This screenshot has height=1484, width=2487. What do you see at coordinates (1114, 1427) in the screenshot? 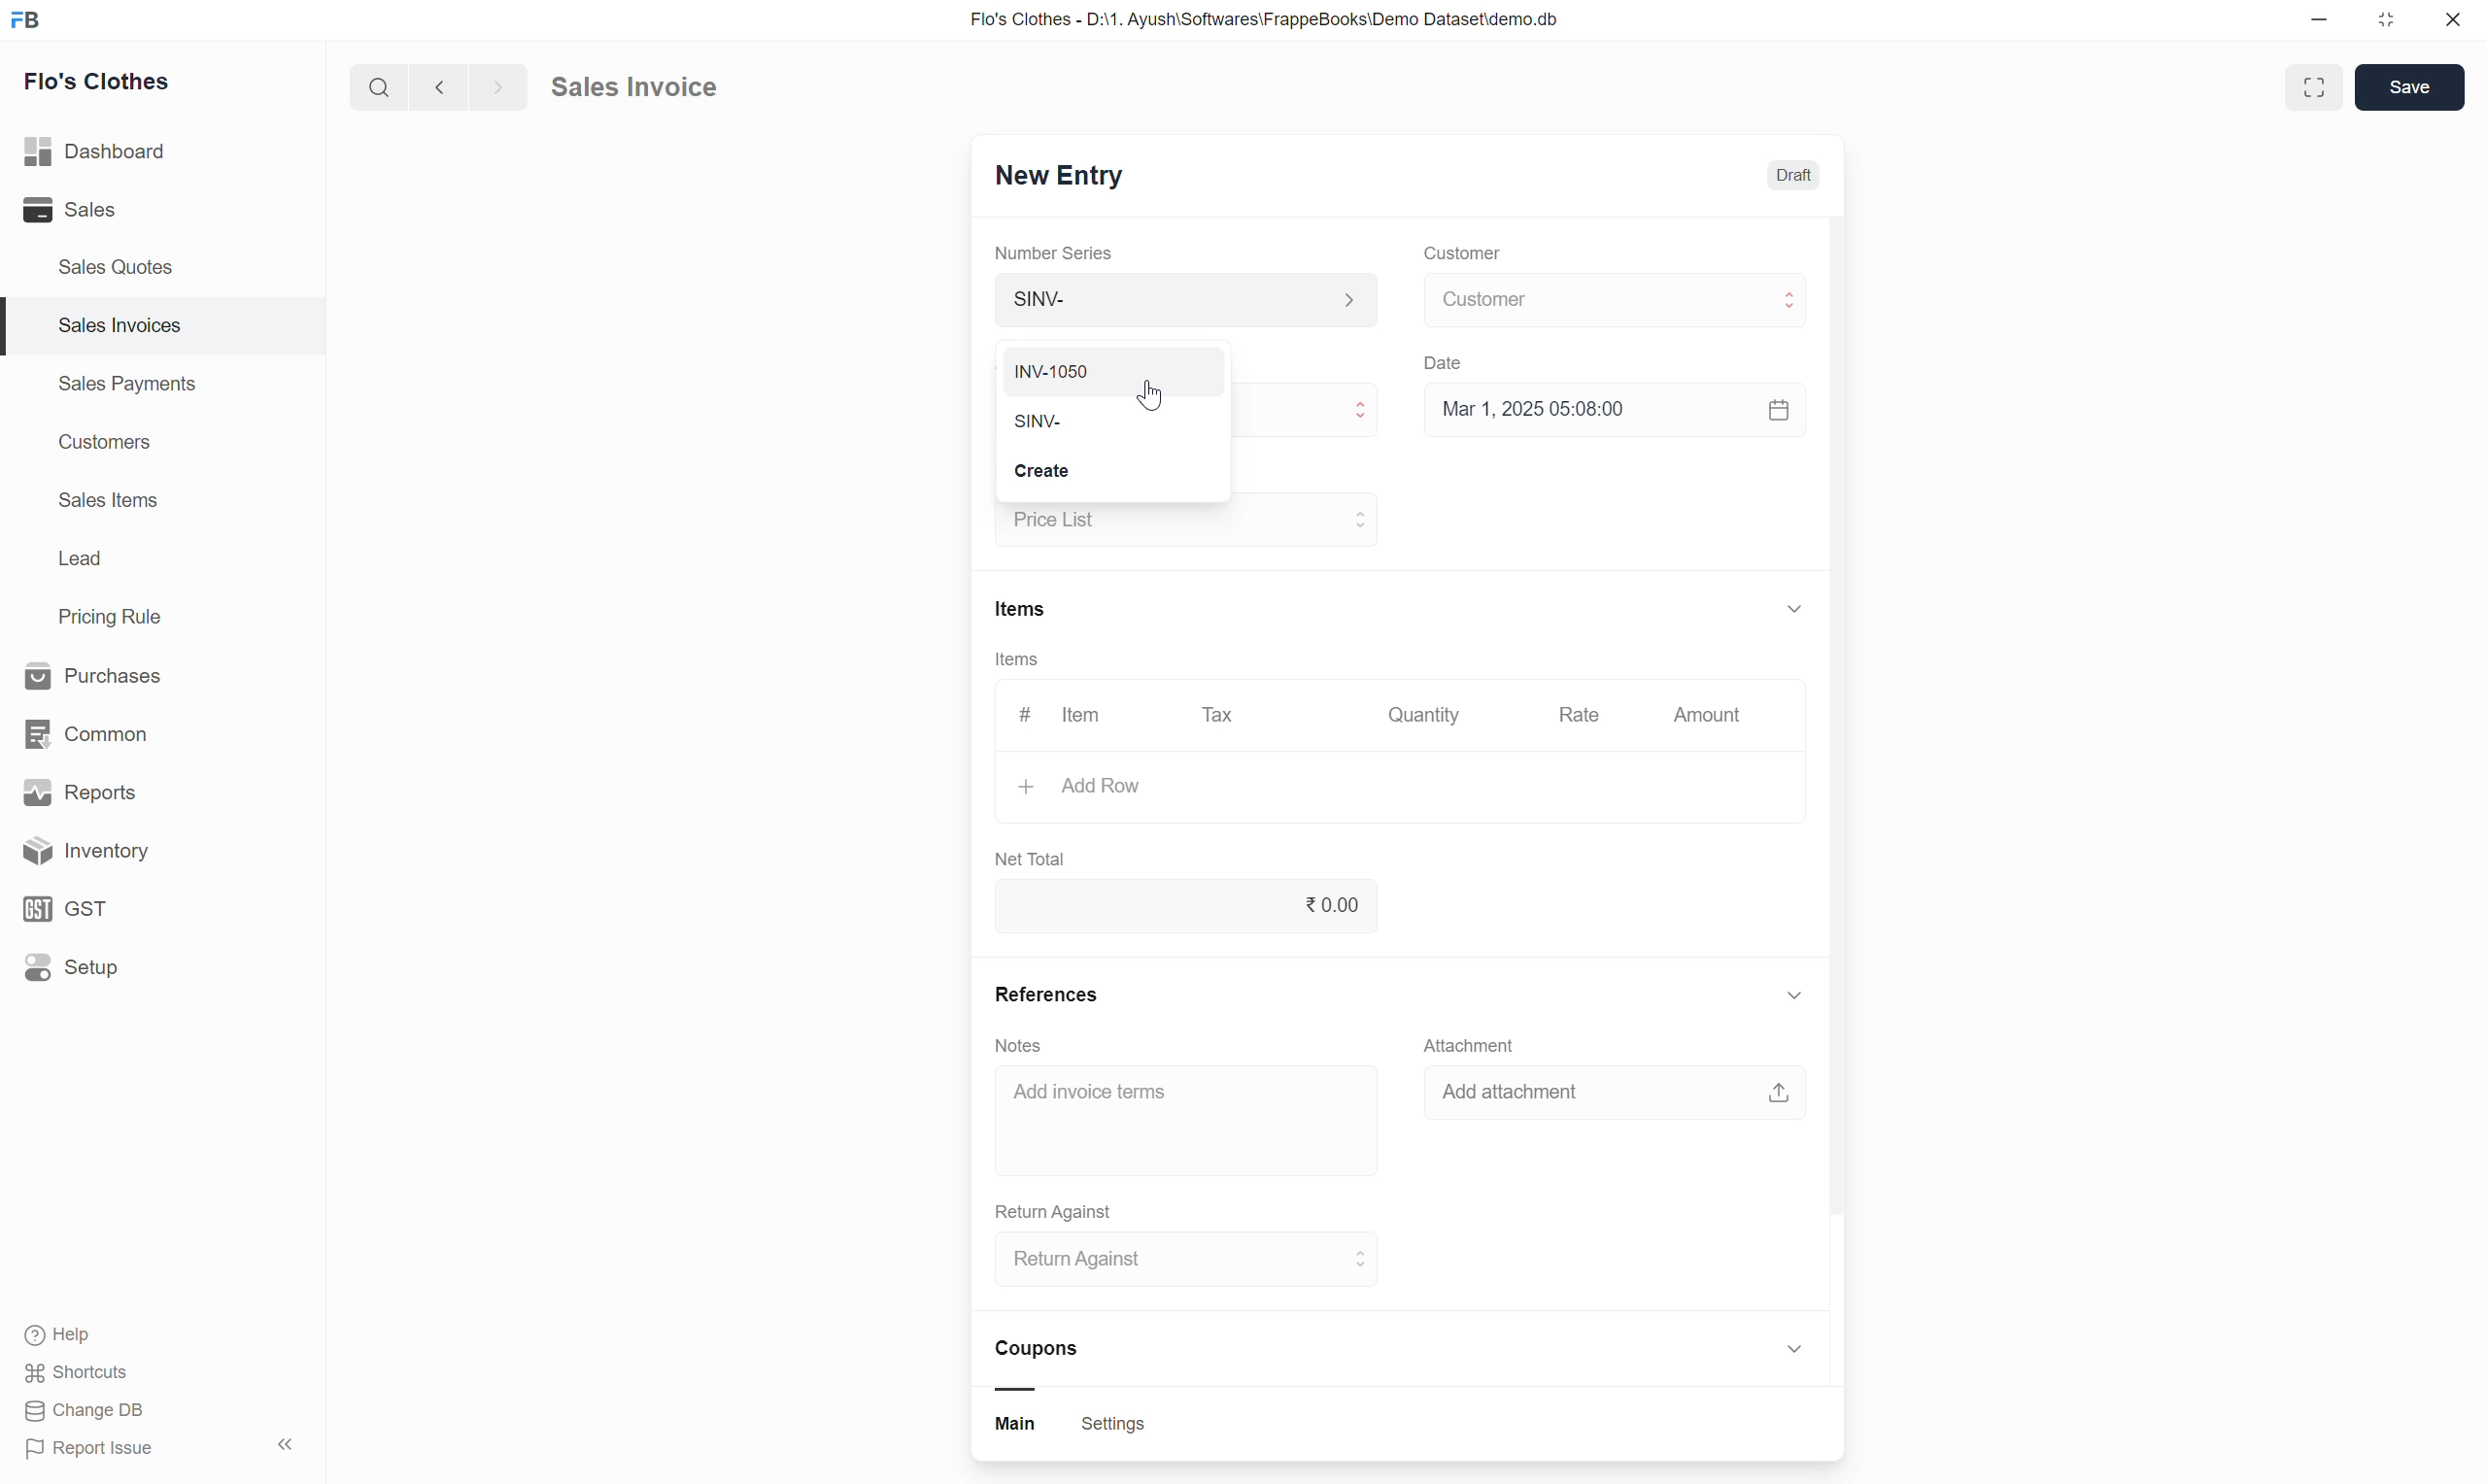
I see `settings` at bounding box center [1114, 1427].